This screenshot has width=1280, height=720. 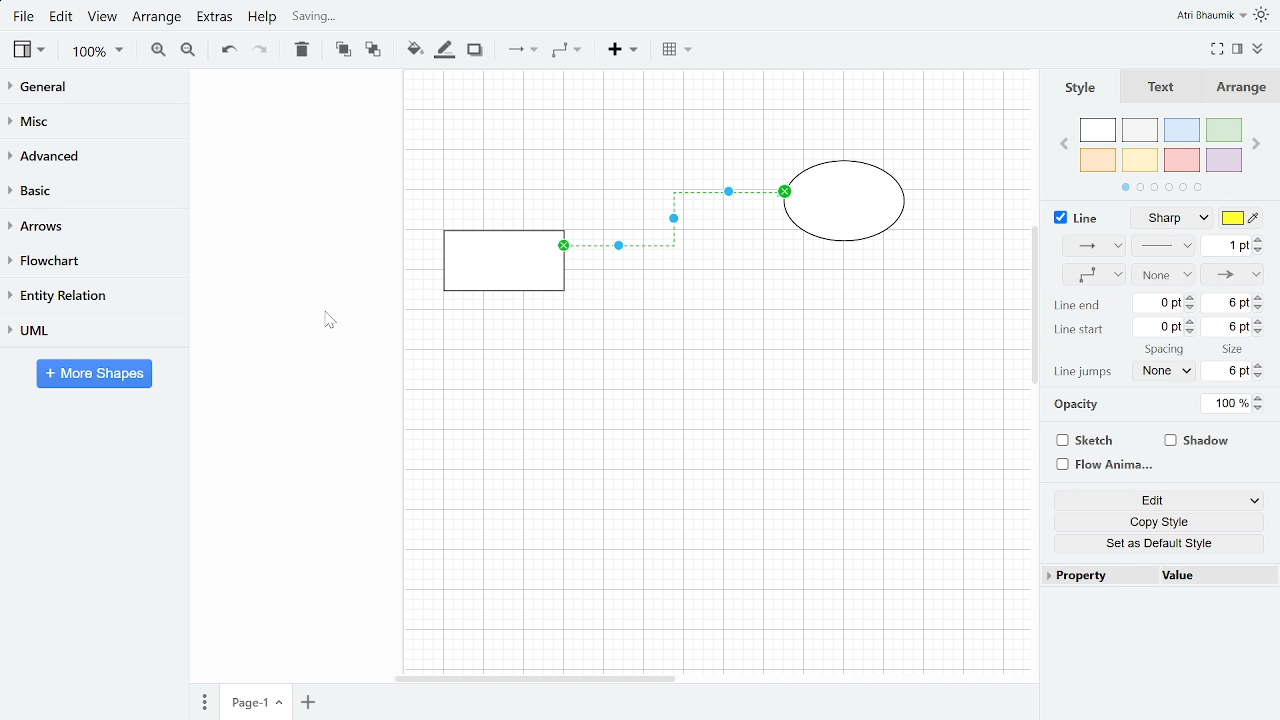 What do you see at coordinates (566, 51) in the screenshot?
I see `Waypoints` at bounding box center [566, 51].